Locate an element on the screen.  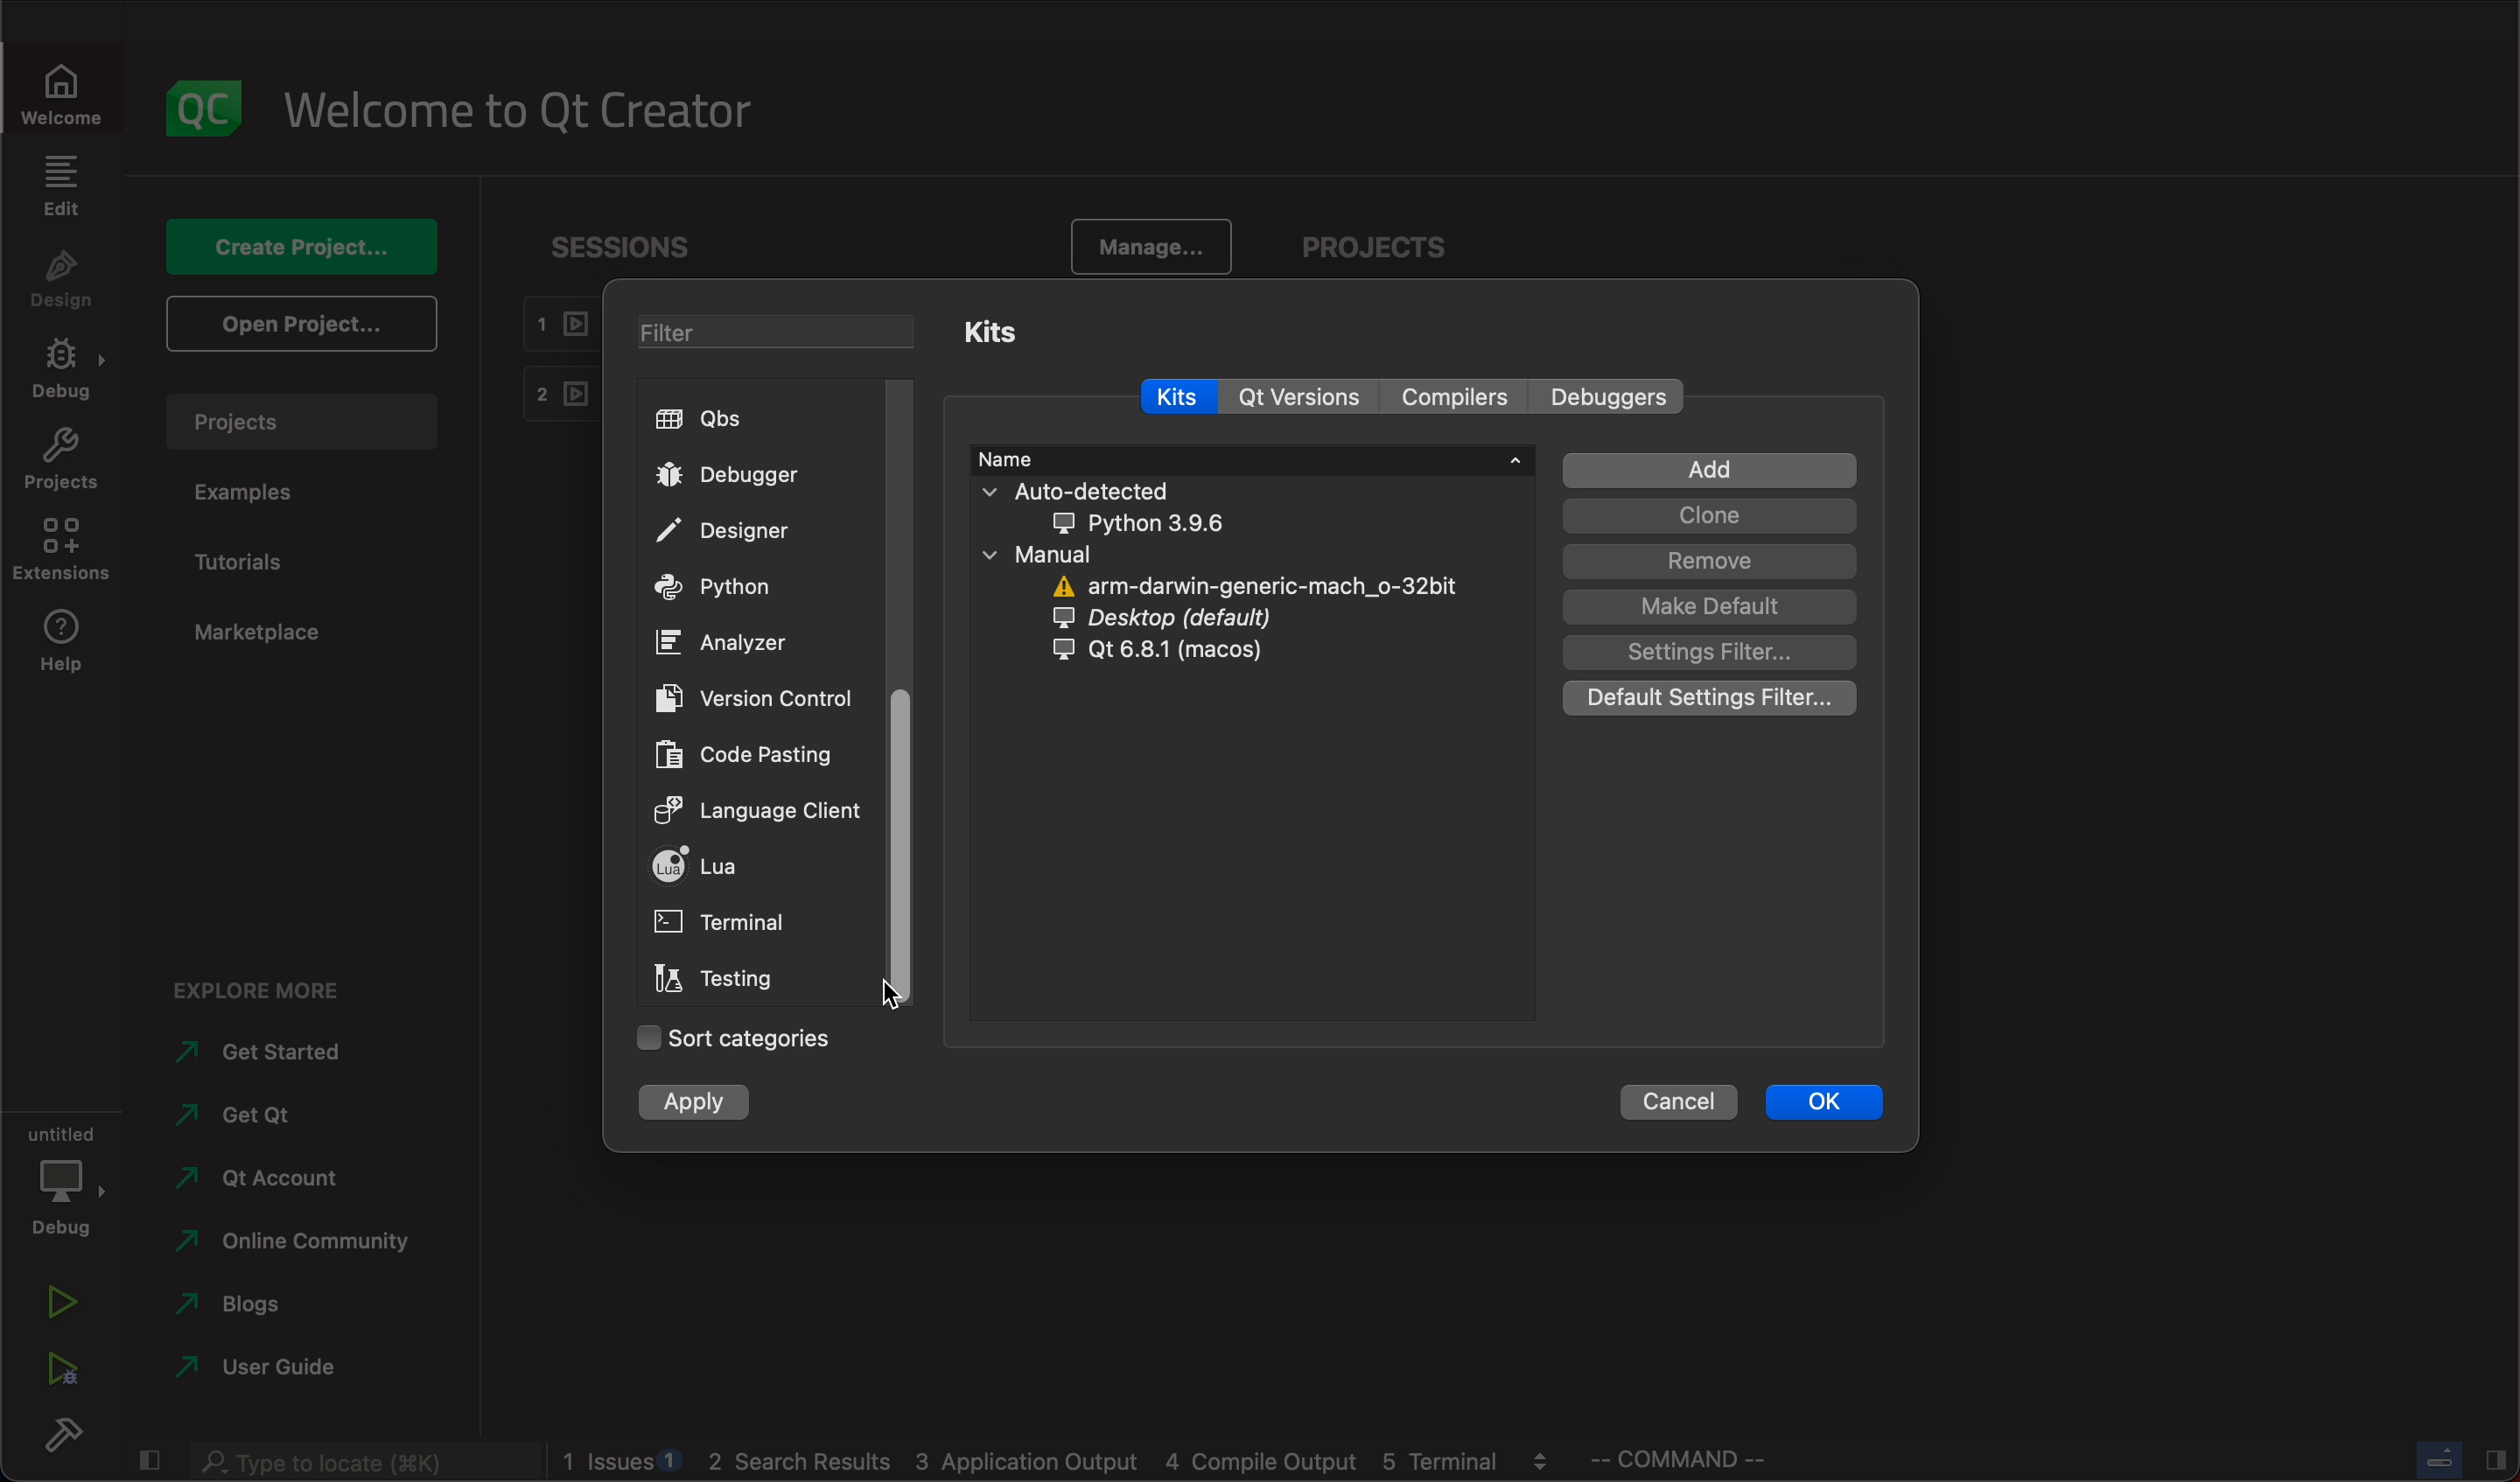
cursor is located at coordinates (928, 992).